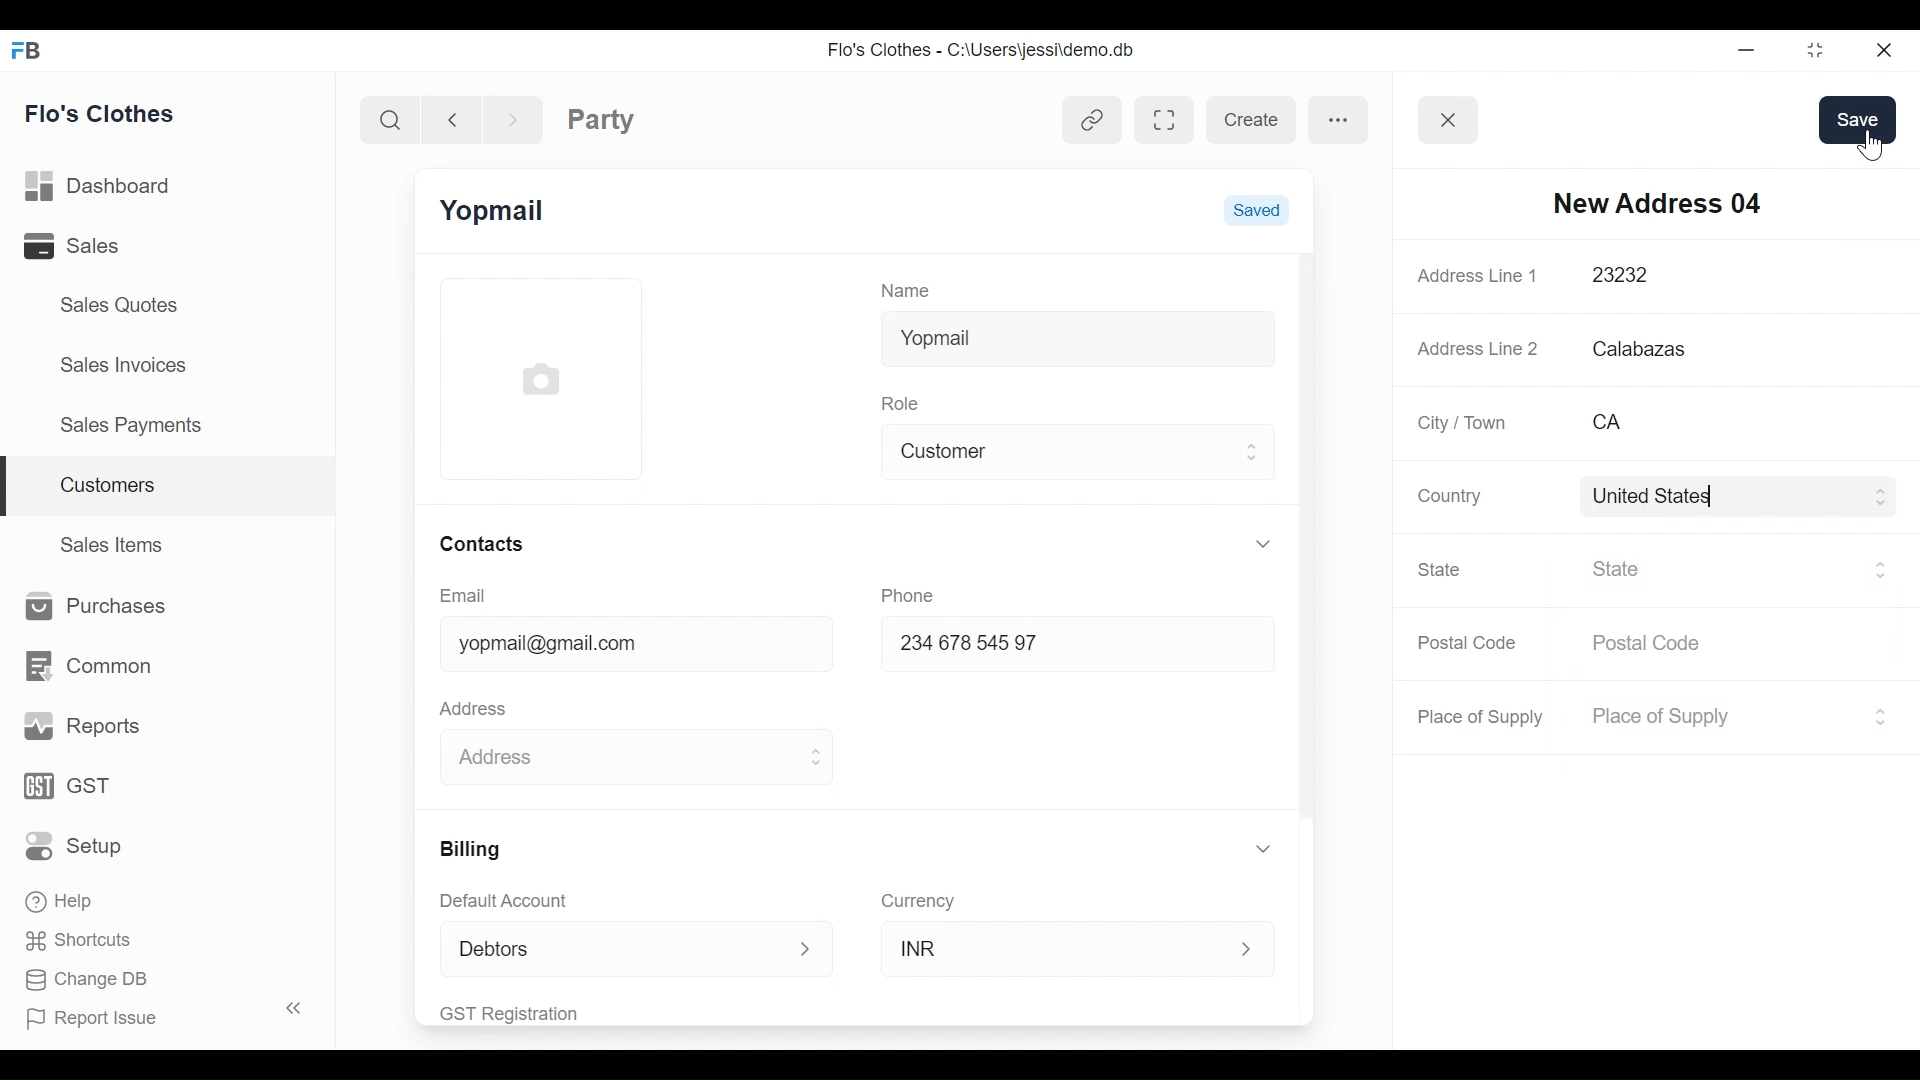  Describe the element at coordinates (904, 401) in the screenshot. I see `Role` at that location.